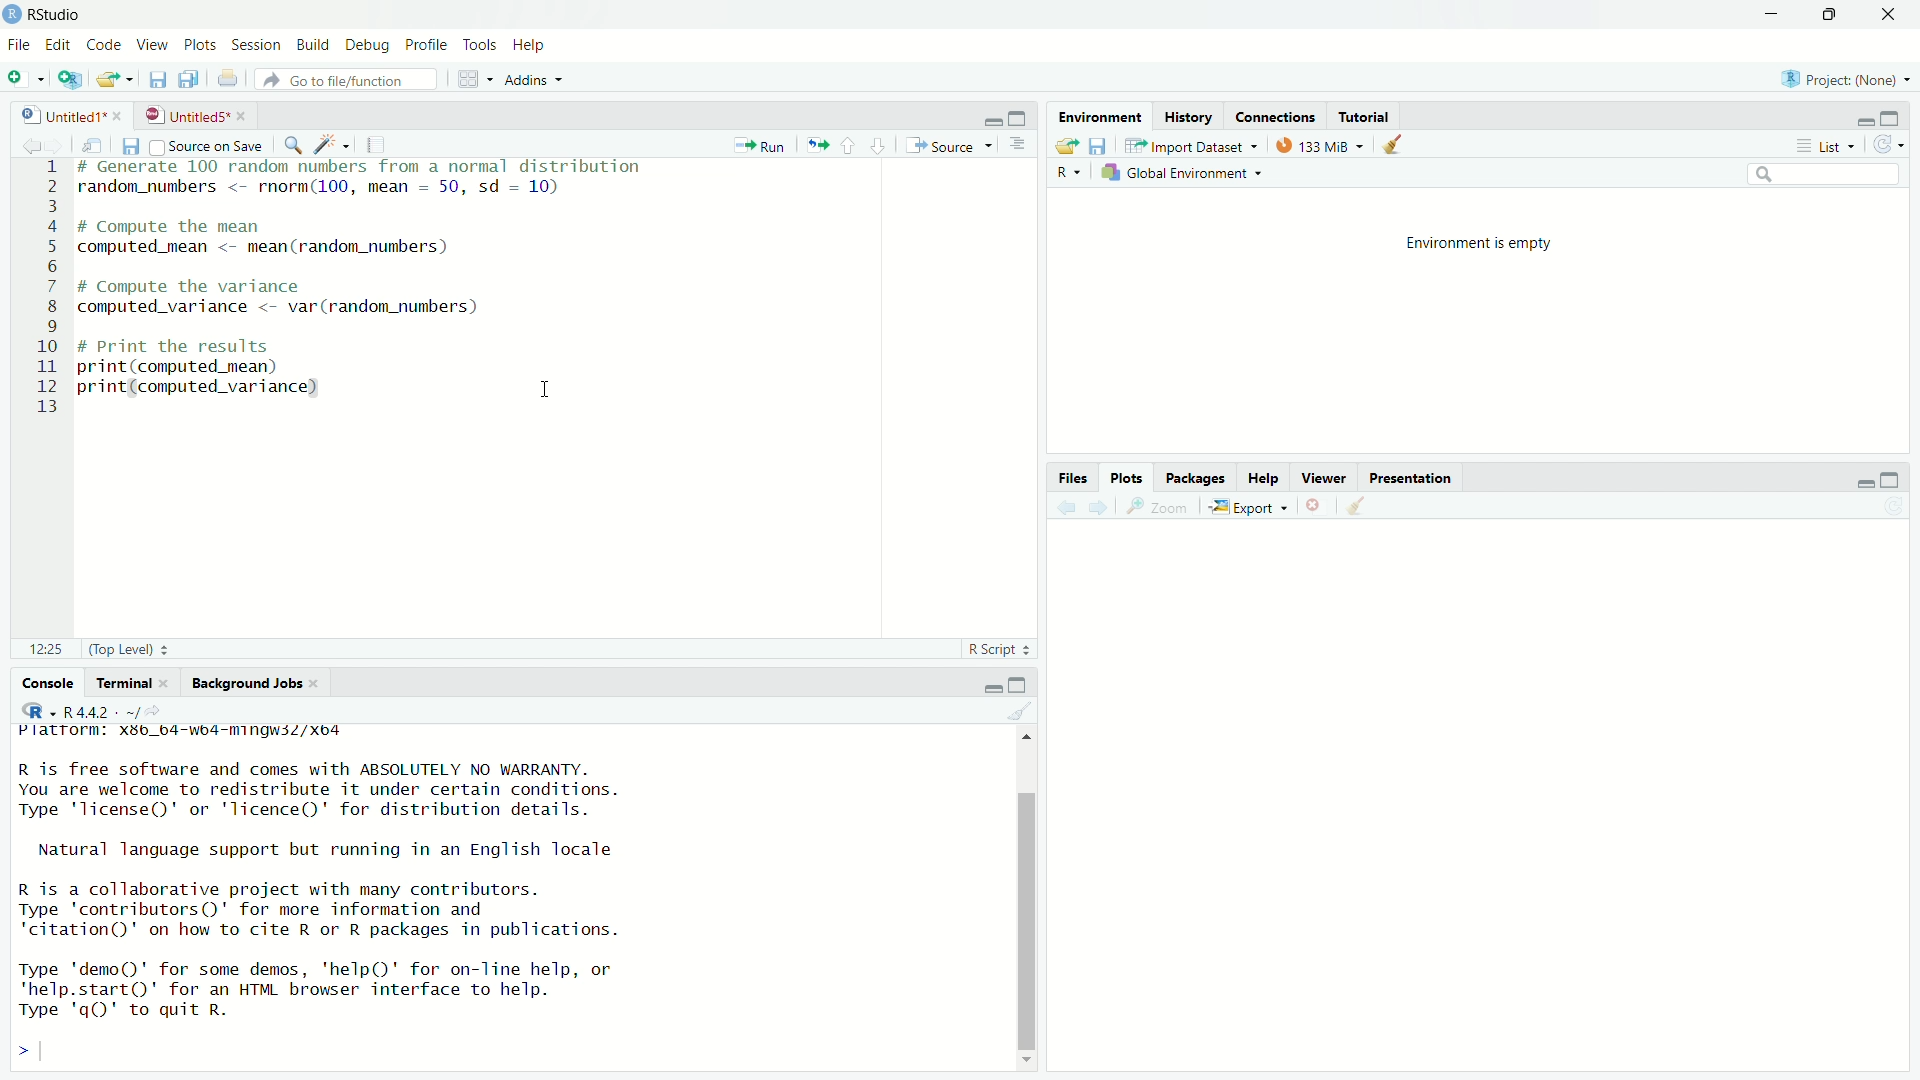 This screenshot has height=1080, width=1920. I want to click on help, so click(1265, 475).